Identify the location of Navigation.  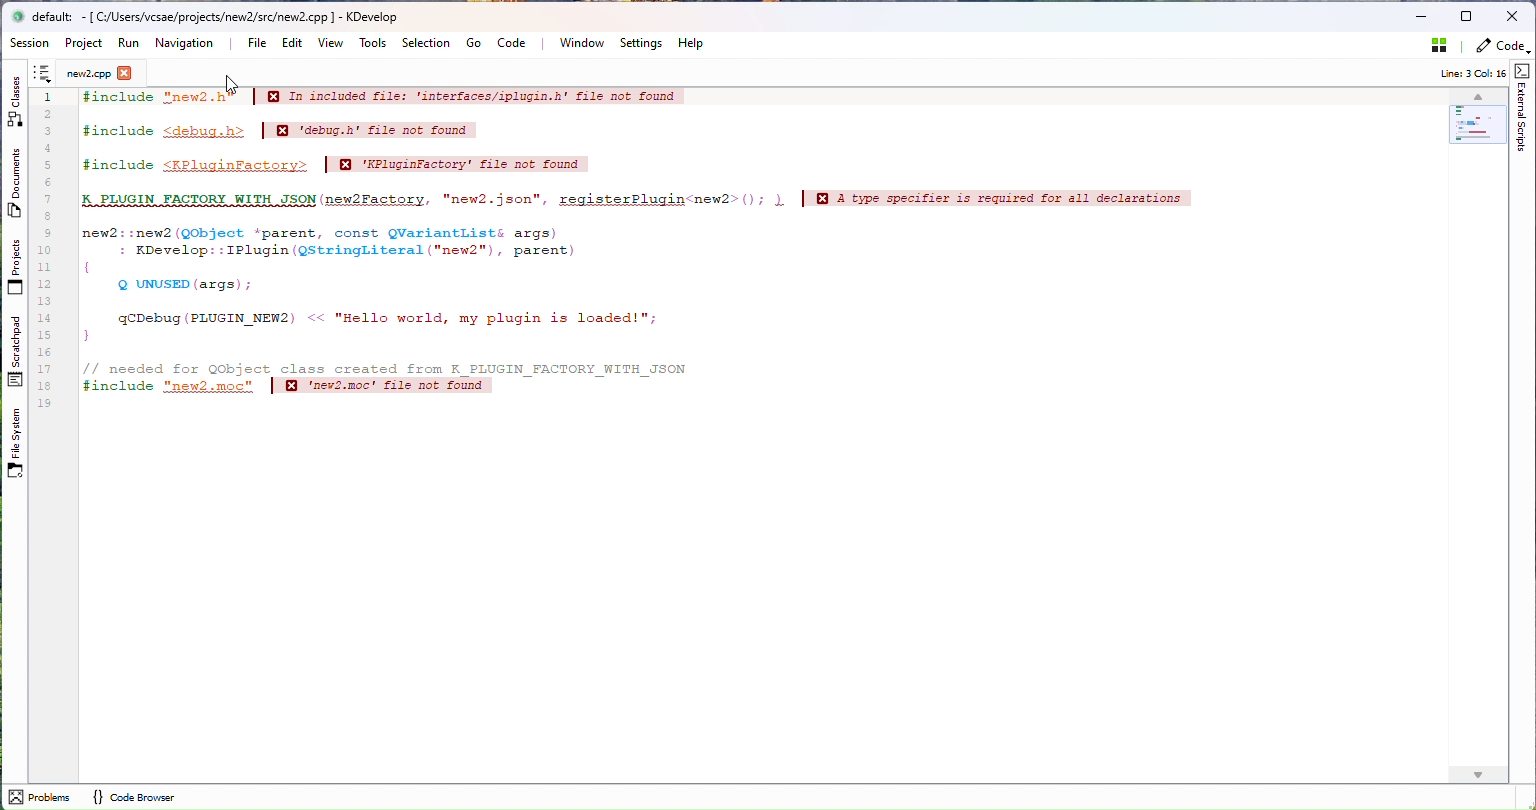
(186, 44).